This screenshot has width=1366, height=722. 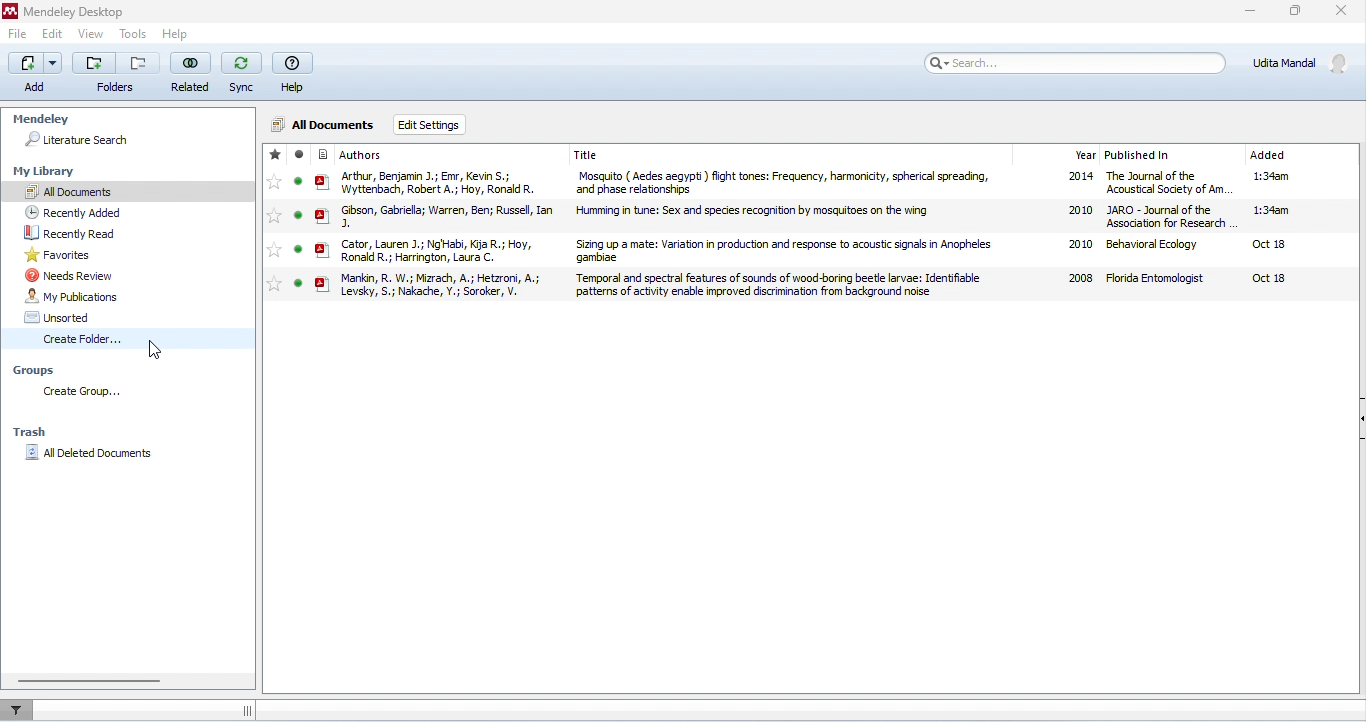 What do you see at coordinates (756, 212) in the screenshot?
I see `Humming in tune: Sex and species recognition by mosquitoes on the wing` at bounding box center [756, 212].